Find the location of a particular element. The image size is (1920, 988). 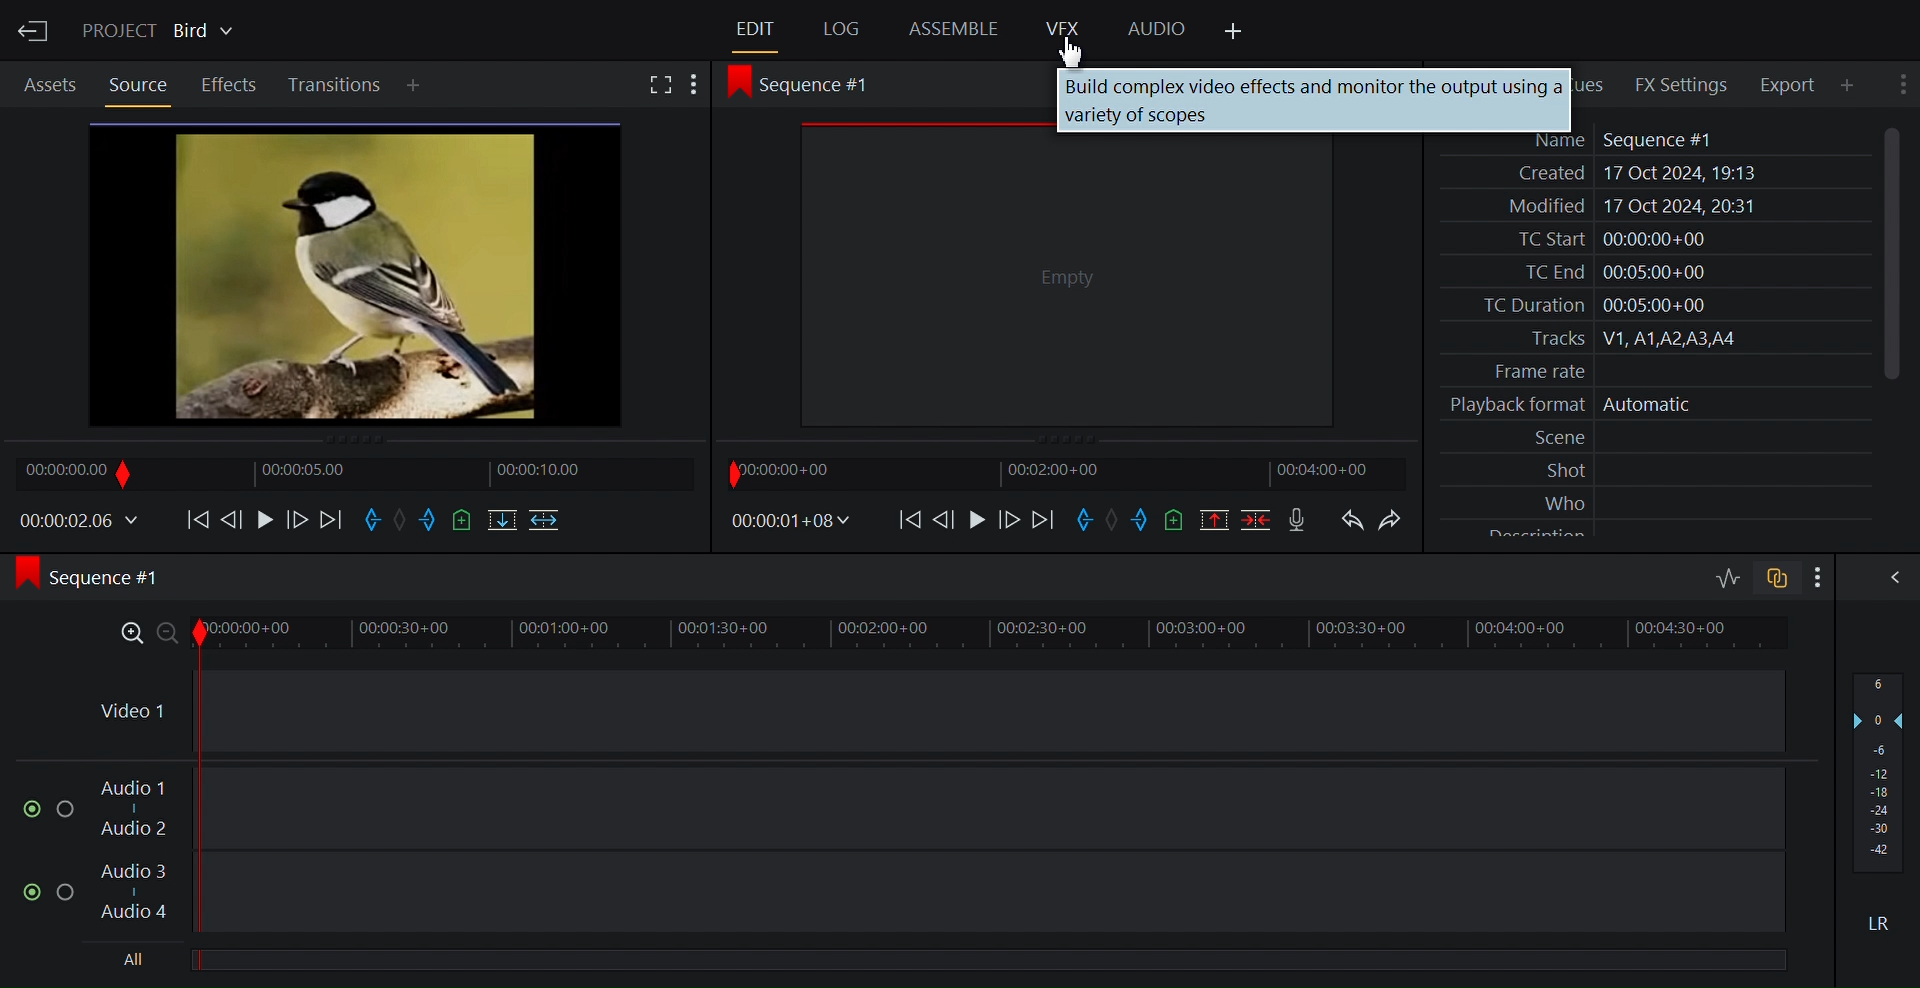

Zoom Timeline is located at coordinates (932, 637).